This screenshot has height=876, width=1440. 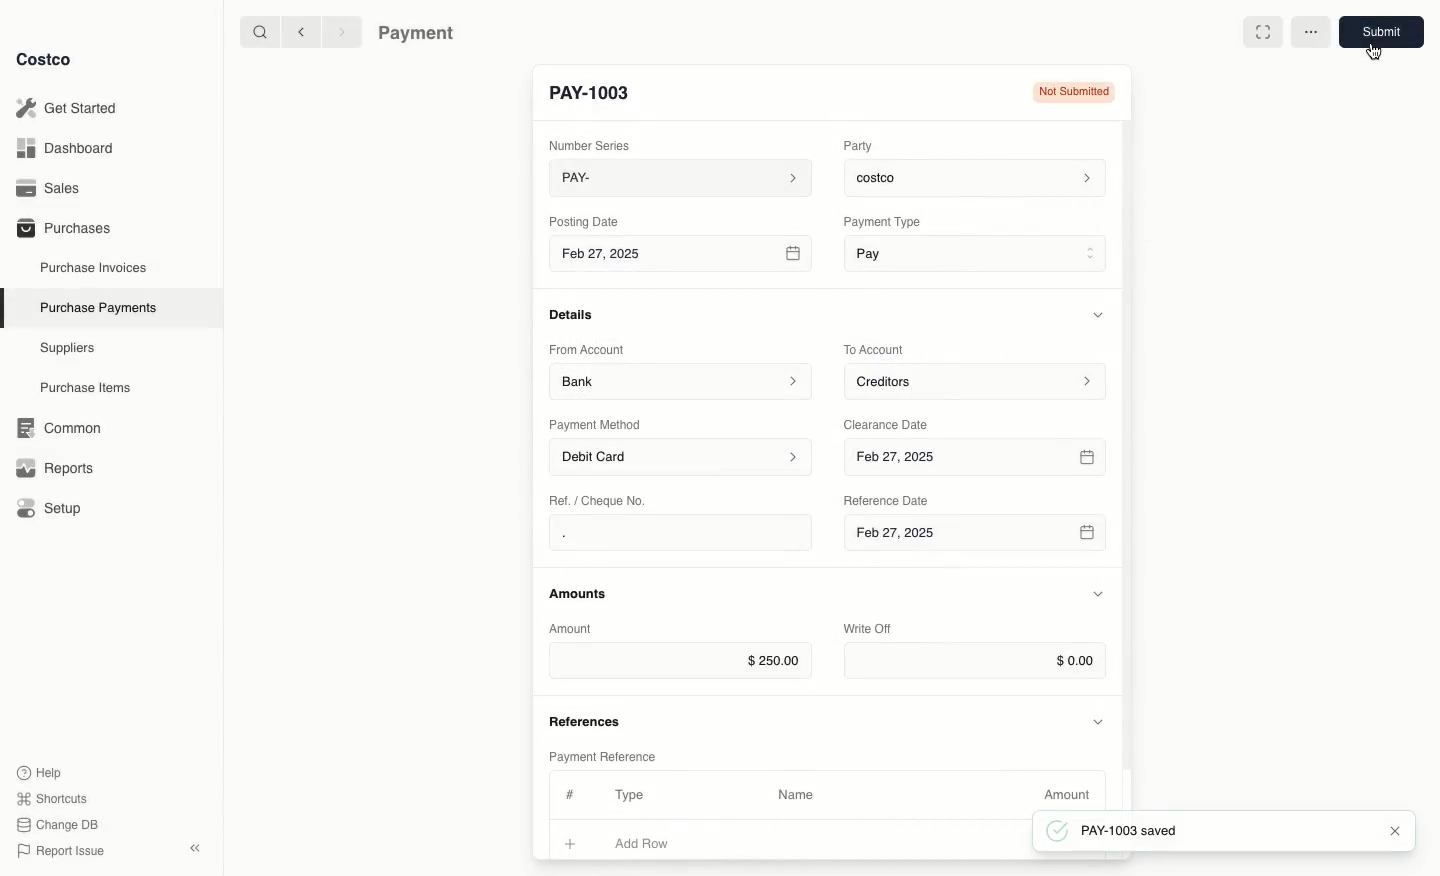 What do you see at coordinates (978, 380) in the screenshot?
I see `Creditors` at bounding box center [978, 380].